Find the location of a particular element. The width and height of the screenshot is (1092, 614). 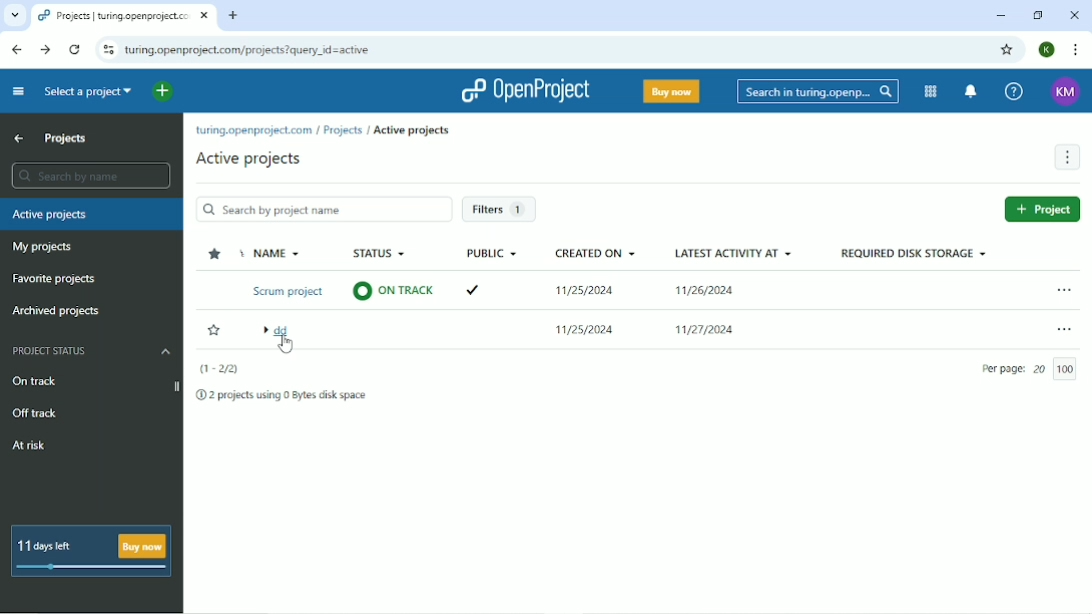

Active projects is located at coordinates (412, 129).